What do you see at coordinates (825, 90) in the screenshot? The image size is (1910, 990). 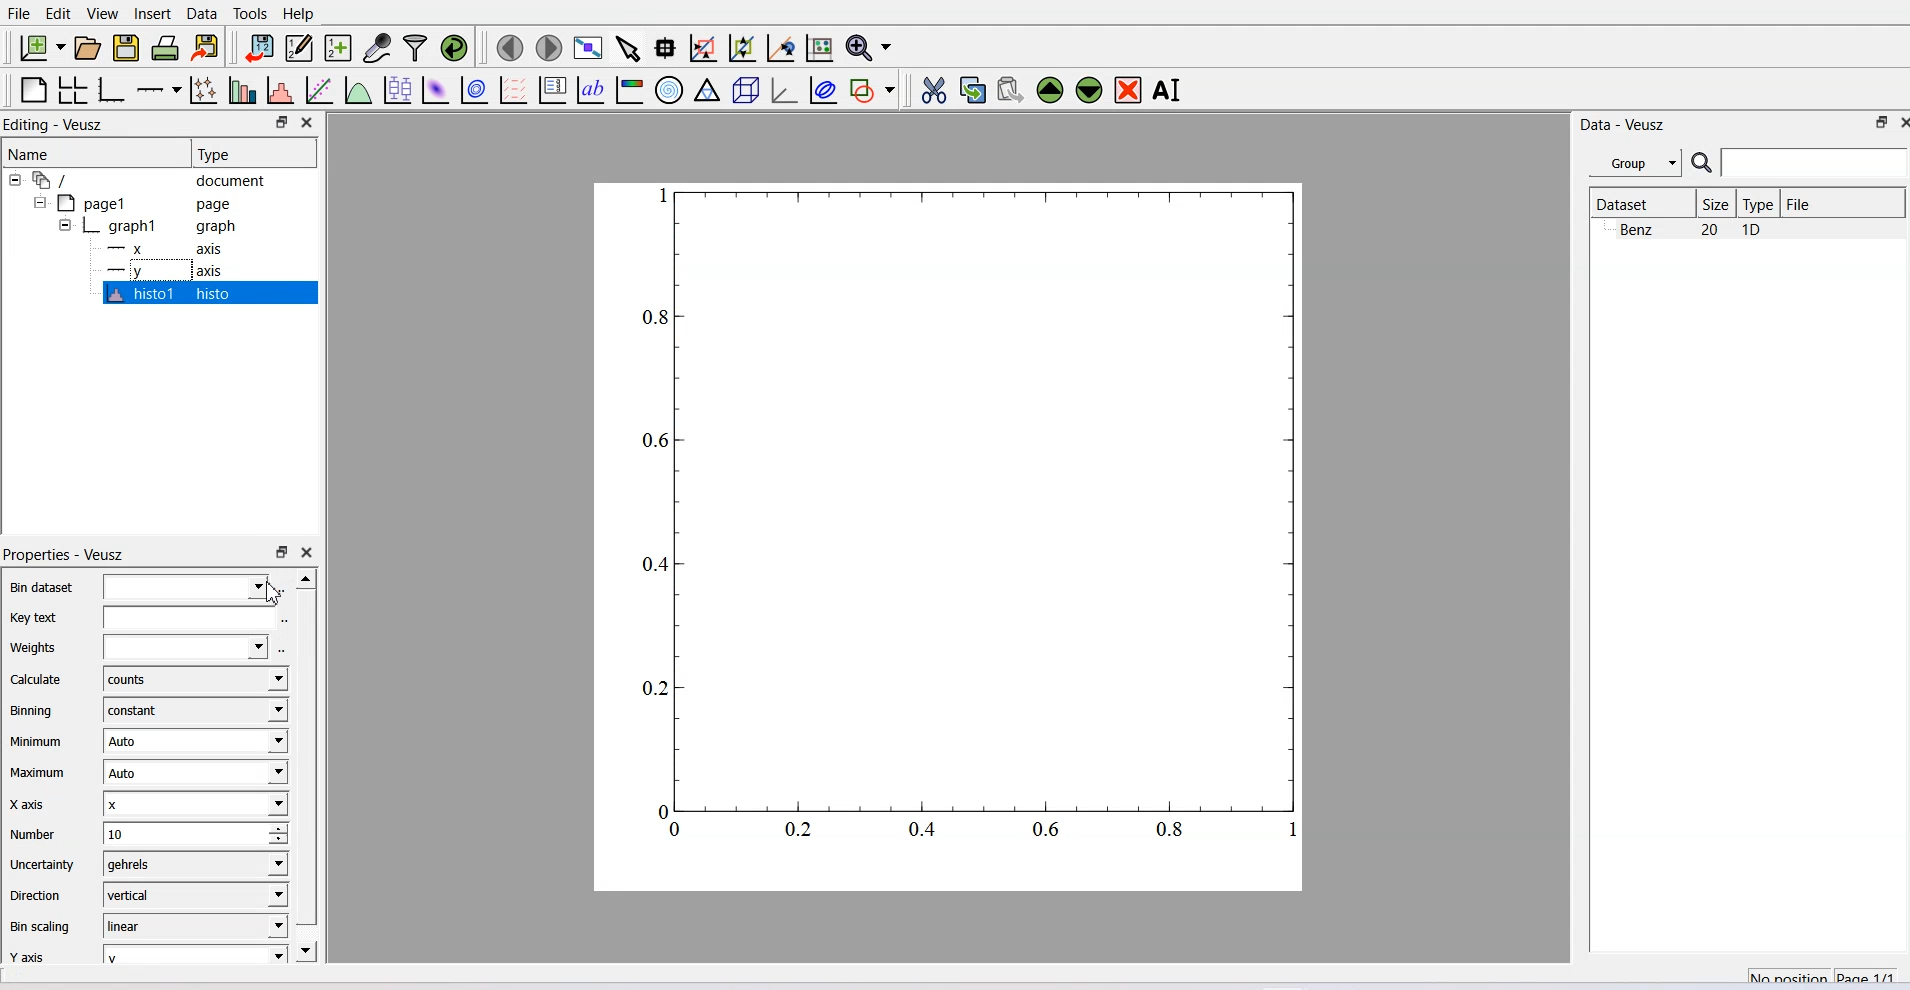 I see `Plot Covariance ellipses` at bounding box center [825, 90].